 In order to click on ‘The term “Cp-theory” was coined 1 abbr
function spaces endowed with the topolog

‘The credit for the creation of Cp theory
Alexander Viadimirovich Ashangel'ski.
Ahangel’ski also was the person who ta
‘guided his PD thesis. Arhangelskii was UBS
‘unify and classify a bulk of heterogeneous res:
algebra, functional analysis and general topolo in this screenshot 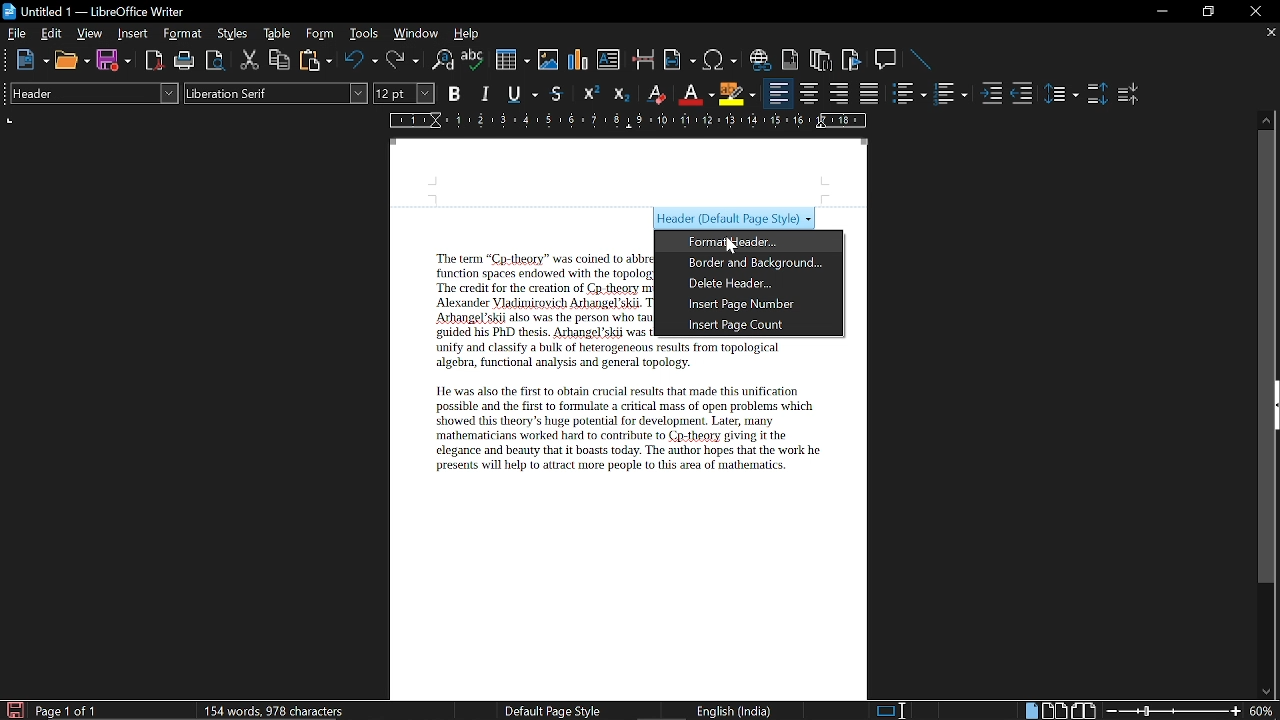, I will do `click(544, 309)`.